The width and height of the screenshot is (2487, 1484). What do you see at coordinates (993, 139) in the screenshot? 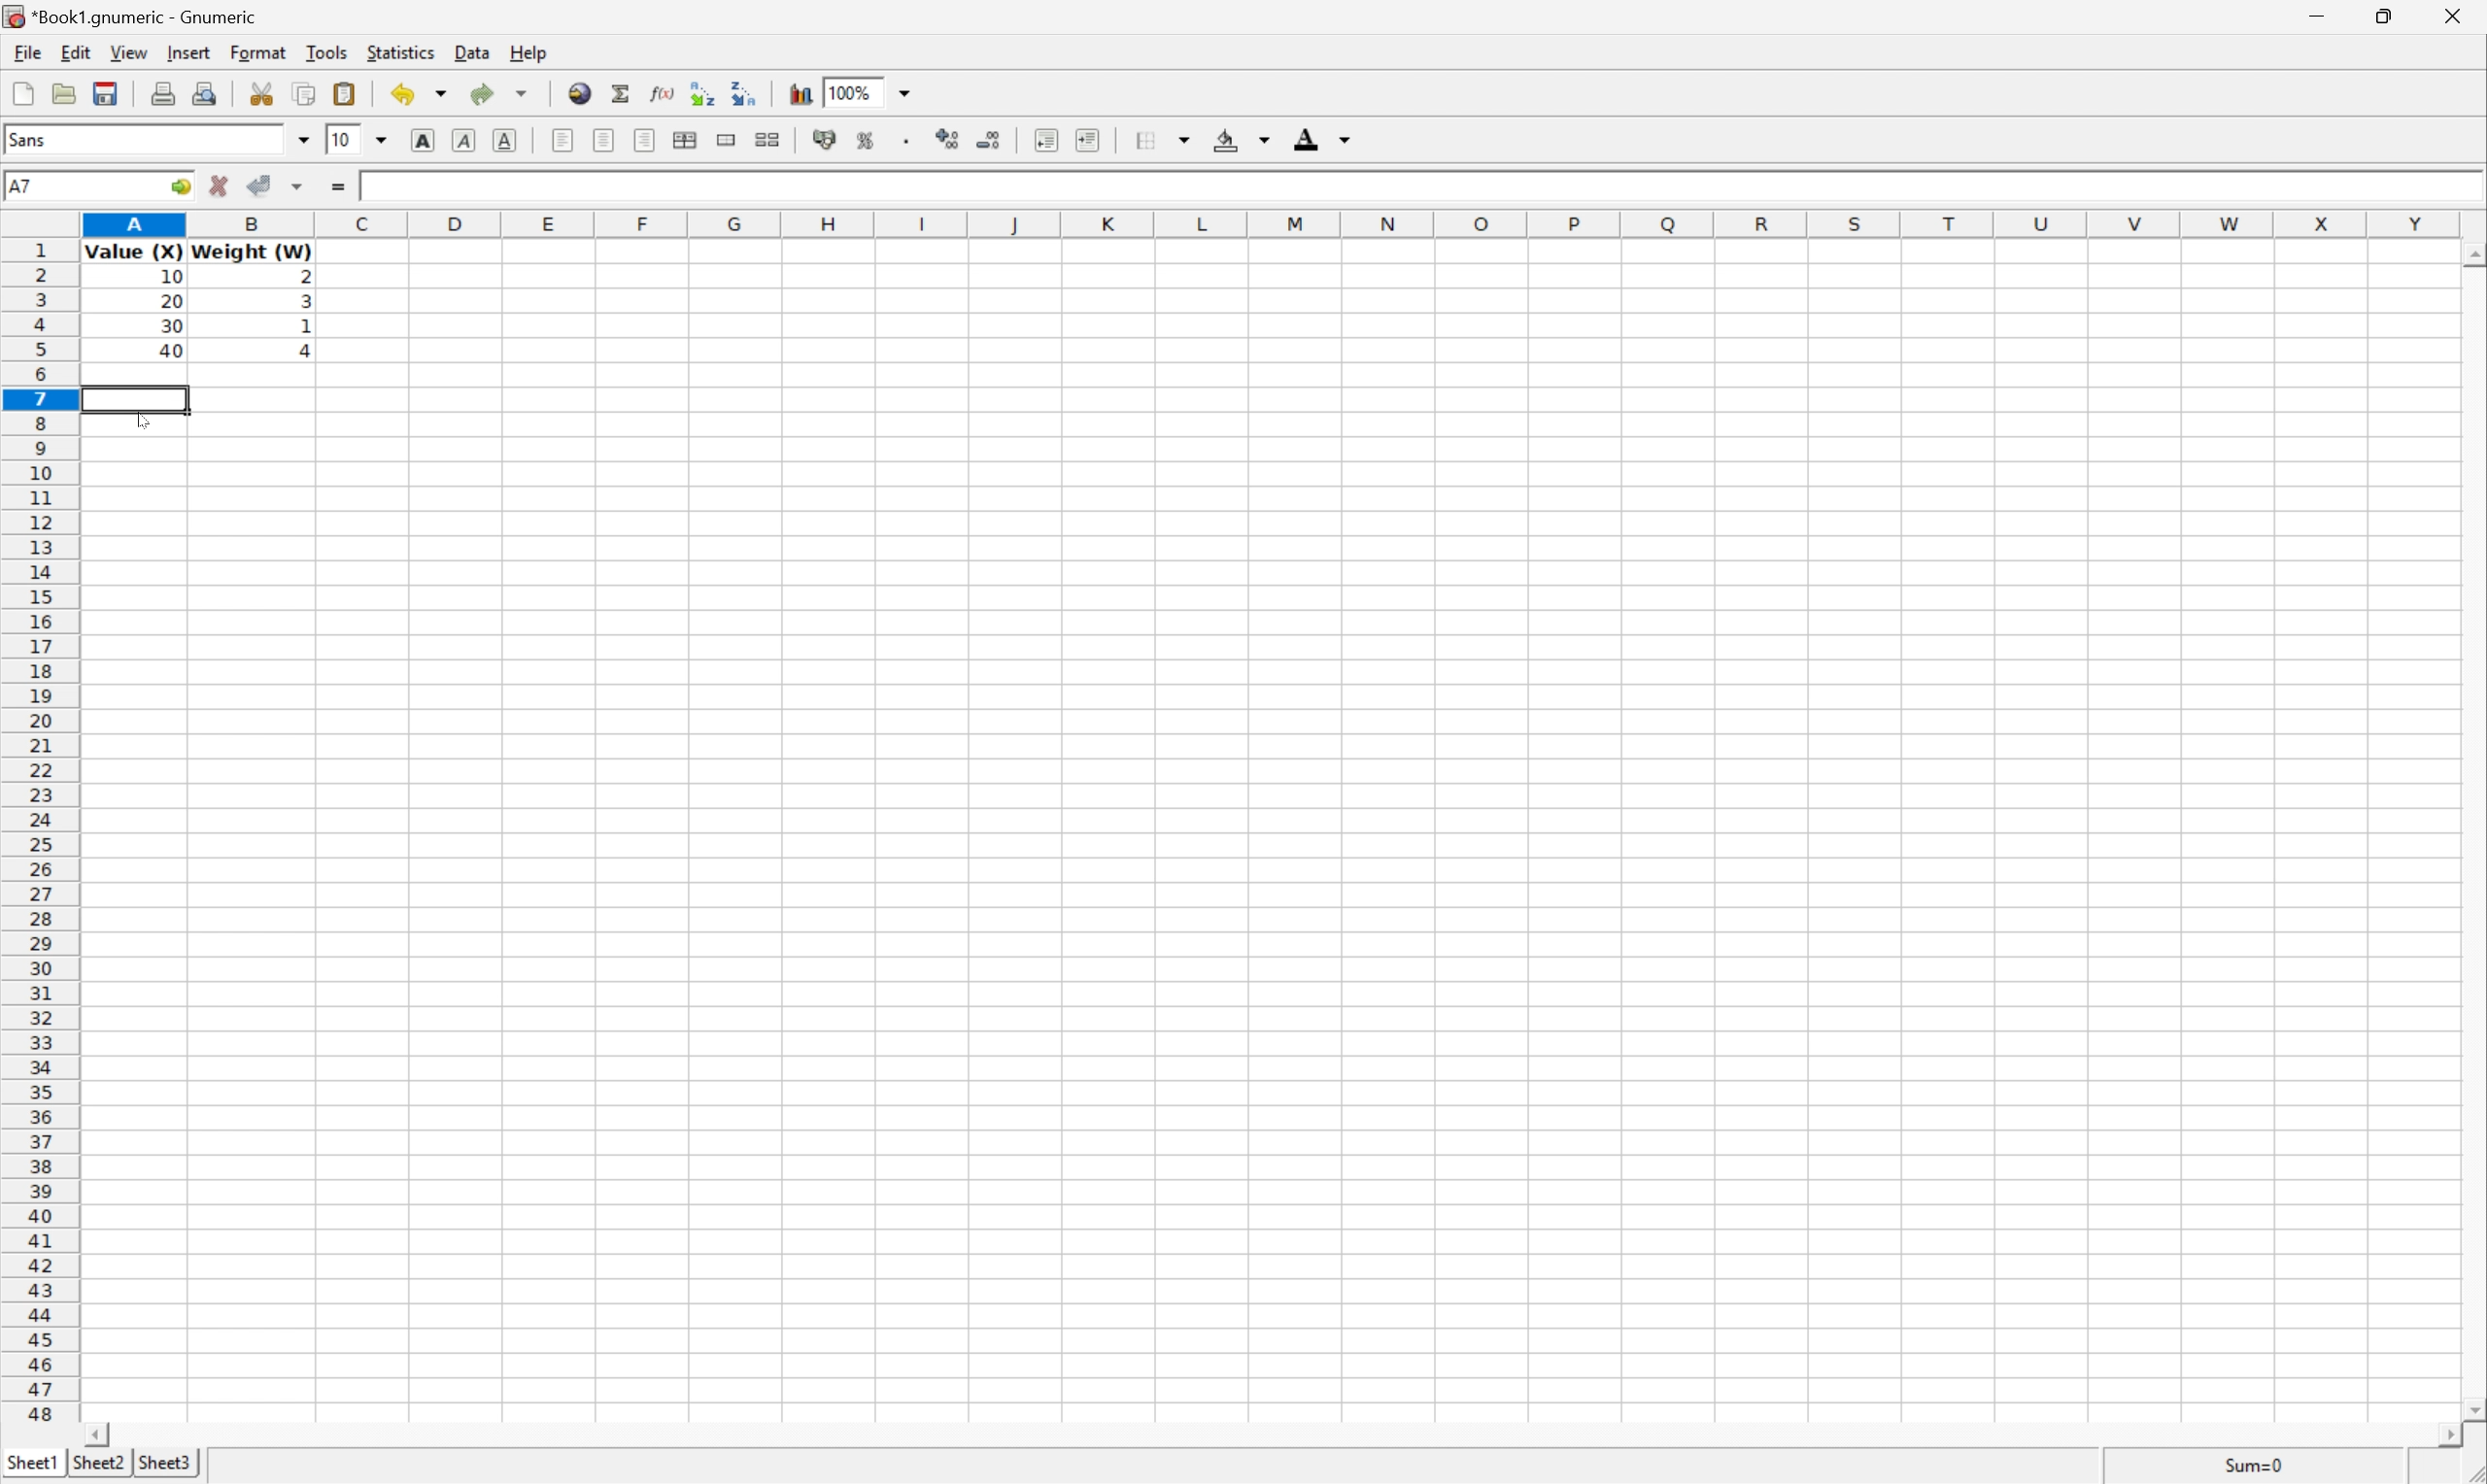
I see `Decrease the number of decimals displayed` at bounding box center [993, 139].